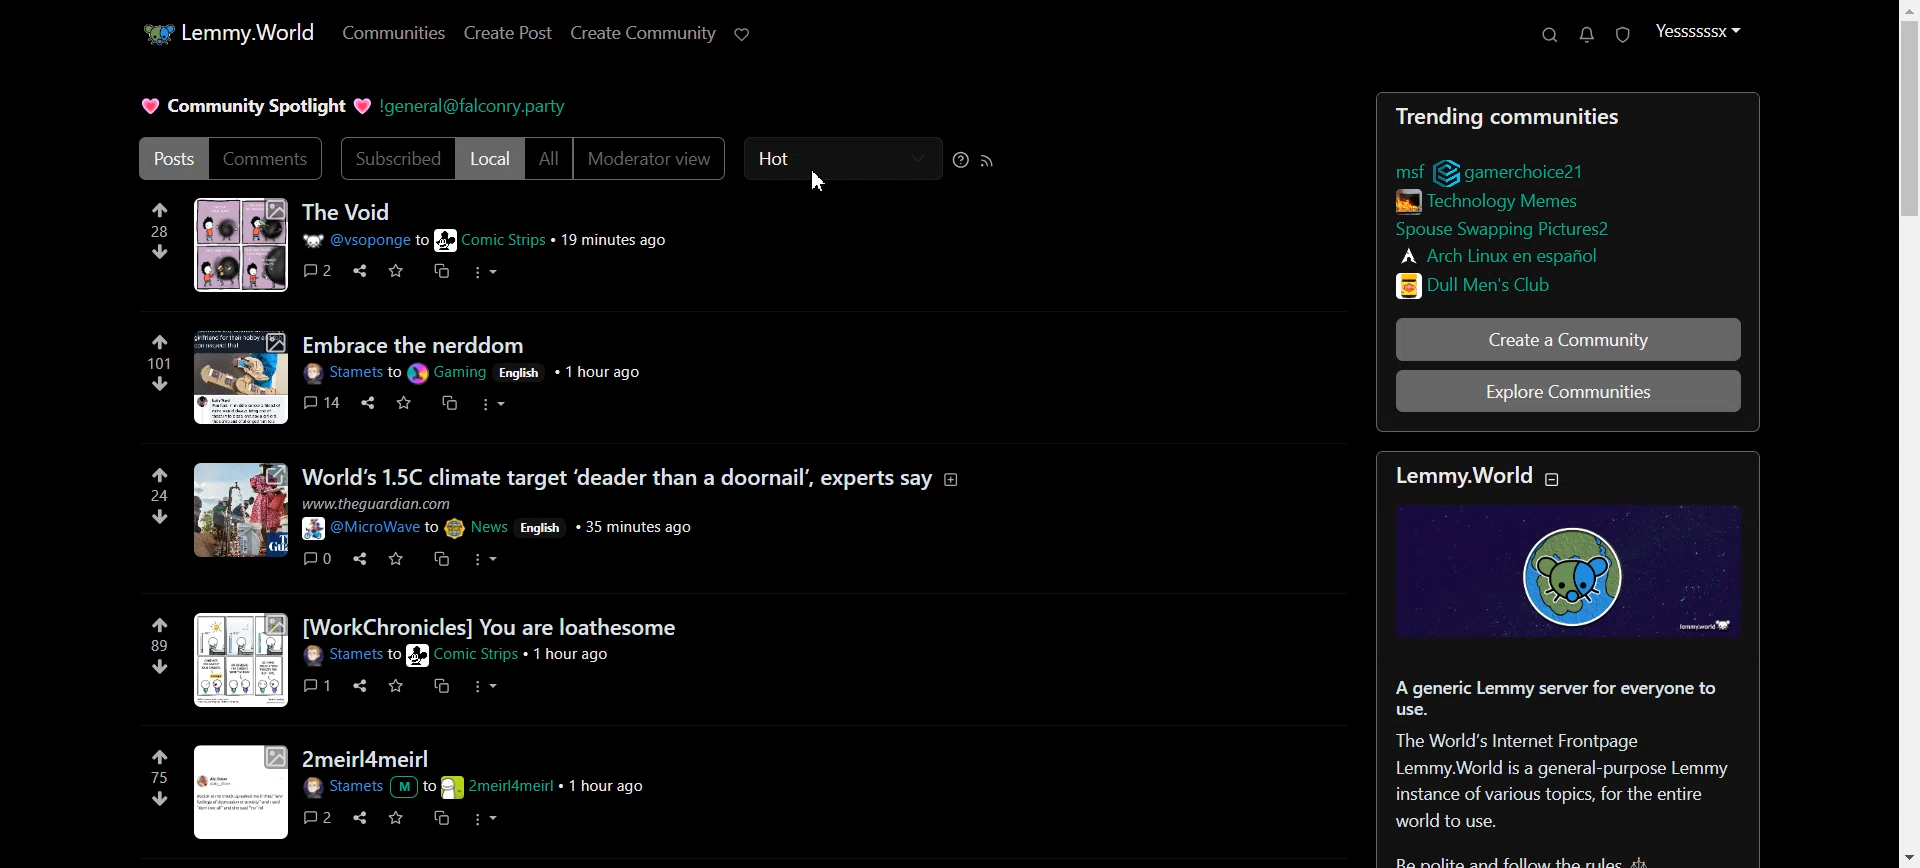  Describe the element at coordinates (161, 799) in the screenshot. I see `downvote` at that location.